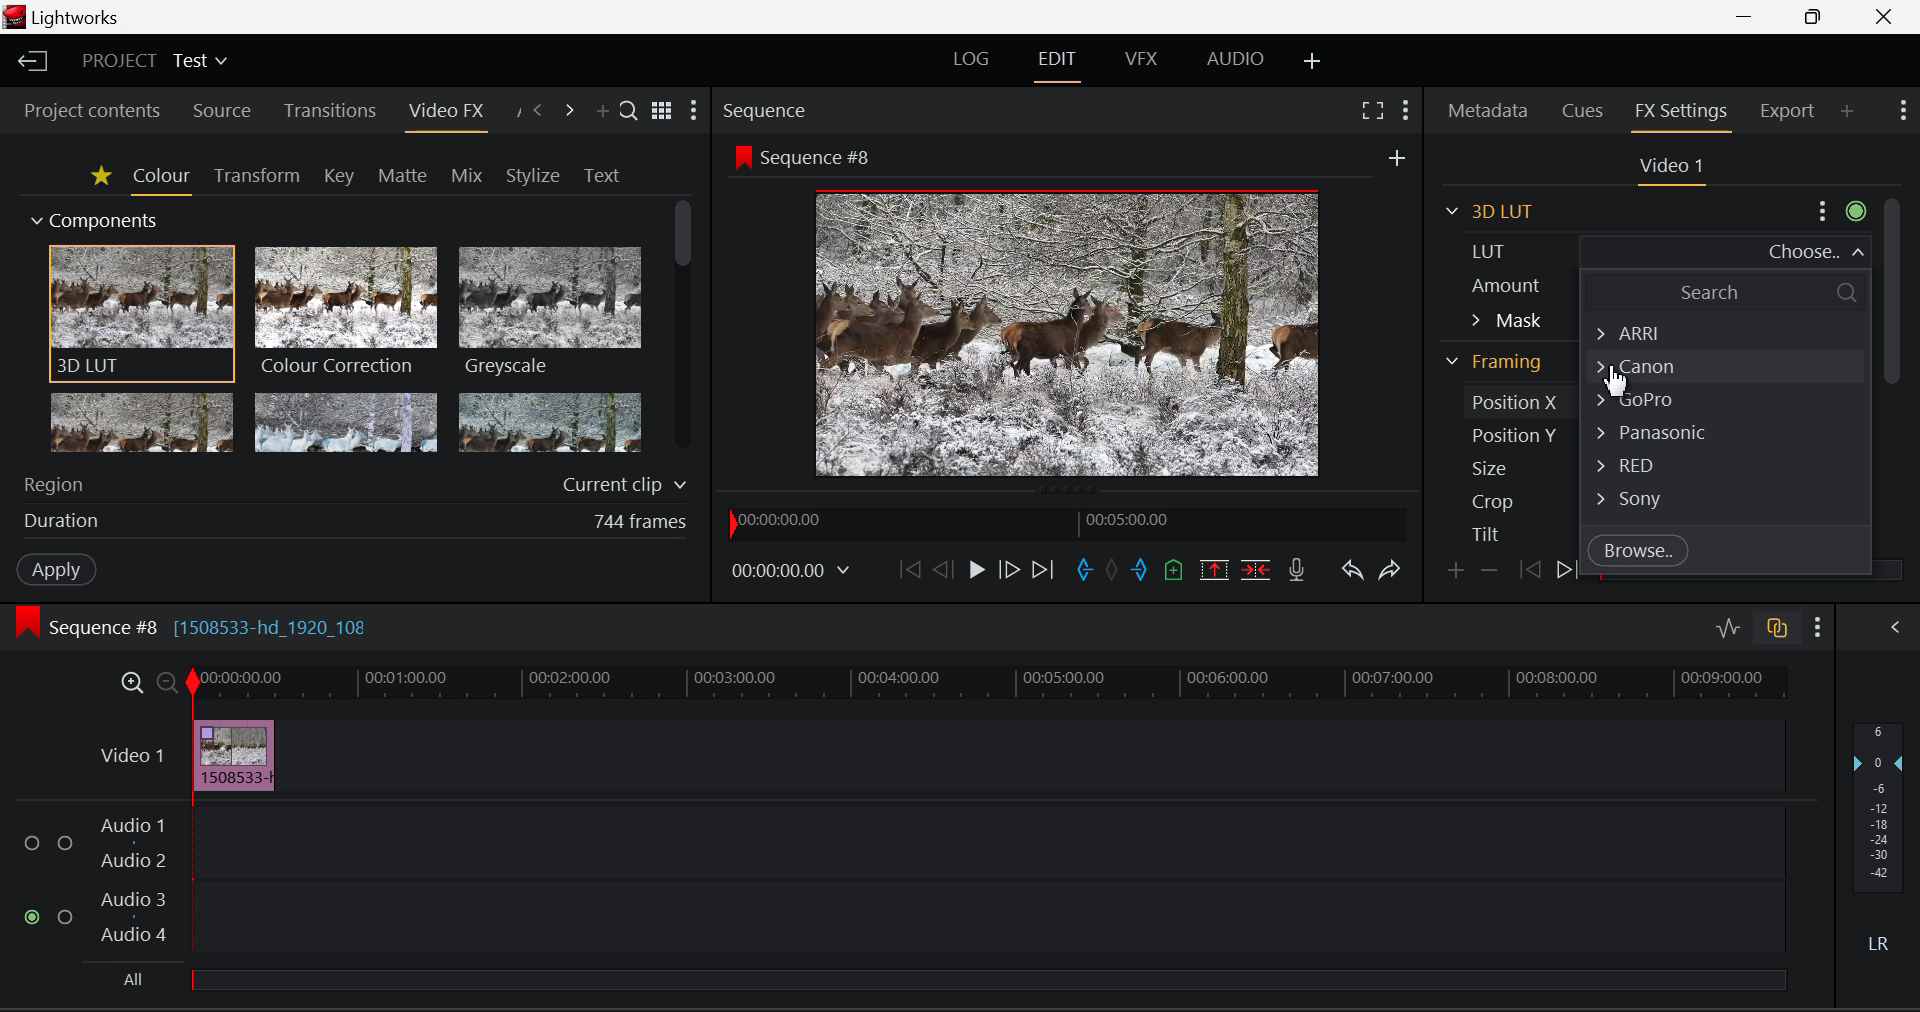 Image resolution: width=1920 pixels, height=1012 pixels. Describe the element at coordinates (200, 628) in the screenshot. I see `Sequence Editing Section` at that location.